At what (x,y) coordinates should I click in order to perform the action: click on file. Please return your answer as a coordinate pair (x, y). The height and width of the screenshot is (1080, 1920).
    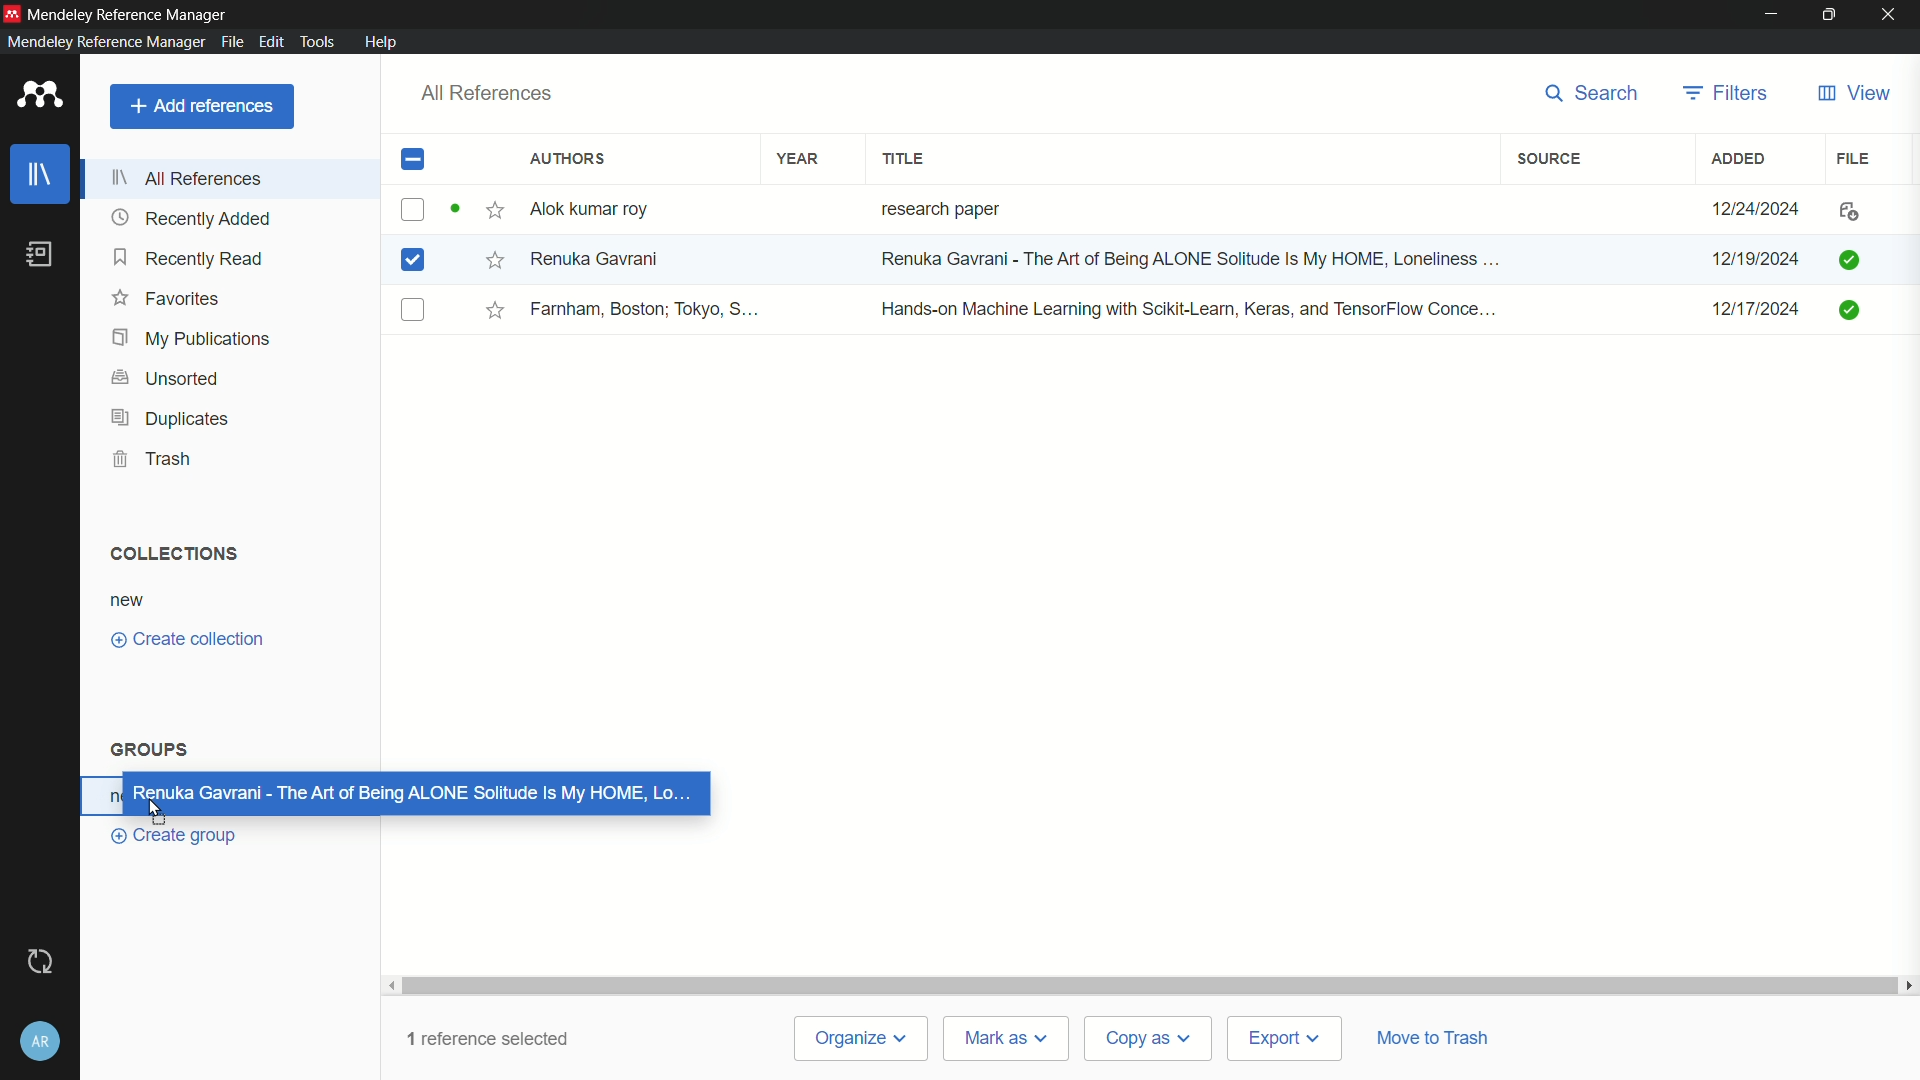
    Looking at the image, I should click on (1856, 157).